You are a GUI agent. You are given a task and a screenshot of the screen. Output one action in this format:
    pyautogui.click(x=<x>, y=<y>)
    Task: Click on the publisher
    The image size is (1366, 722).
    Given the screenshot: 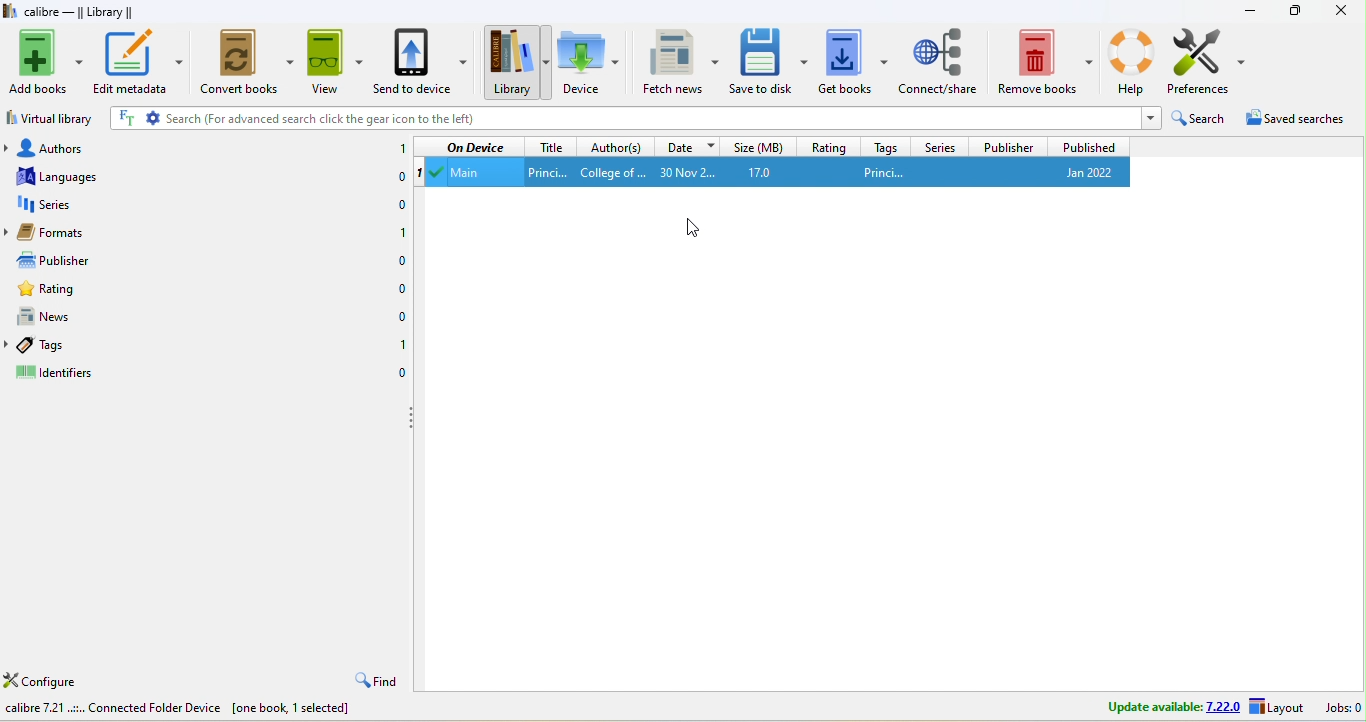 What is the action you would take?
    pyautogui.click(x=1006, y=146)
    